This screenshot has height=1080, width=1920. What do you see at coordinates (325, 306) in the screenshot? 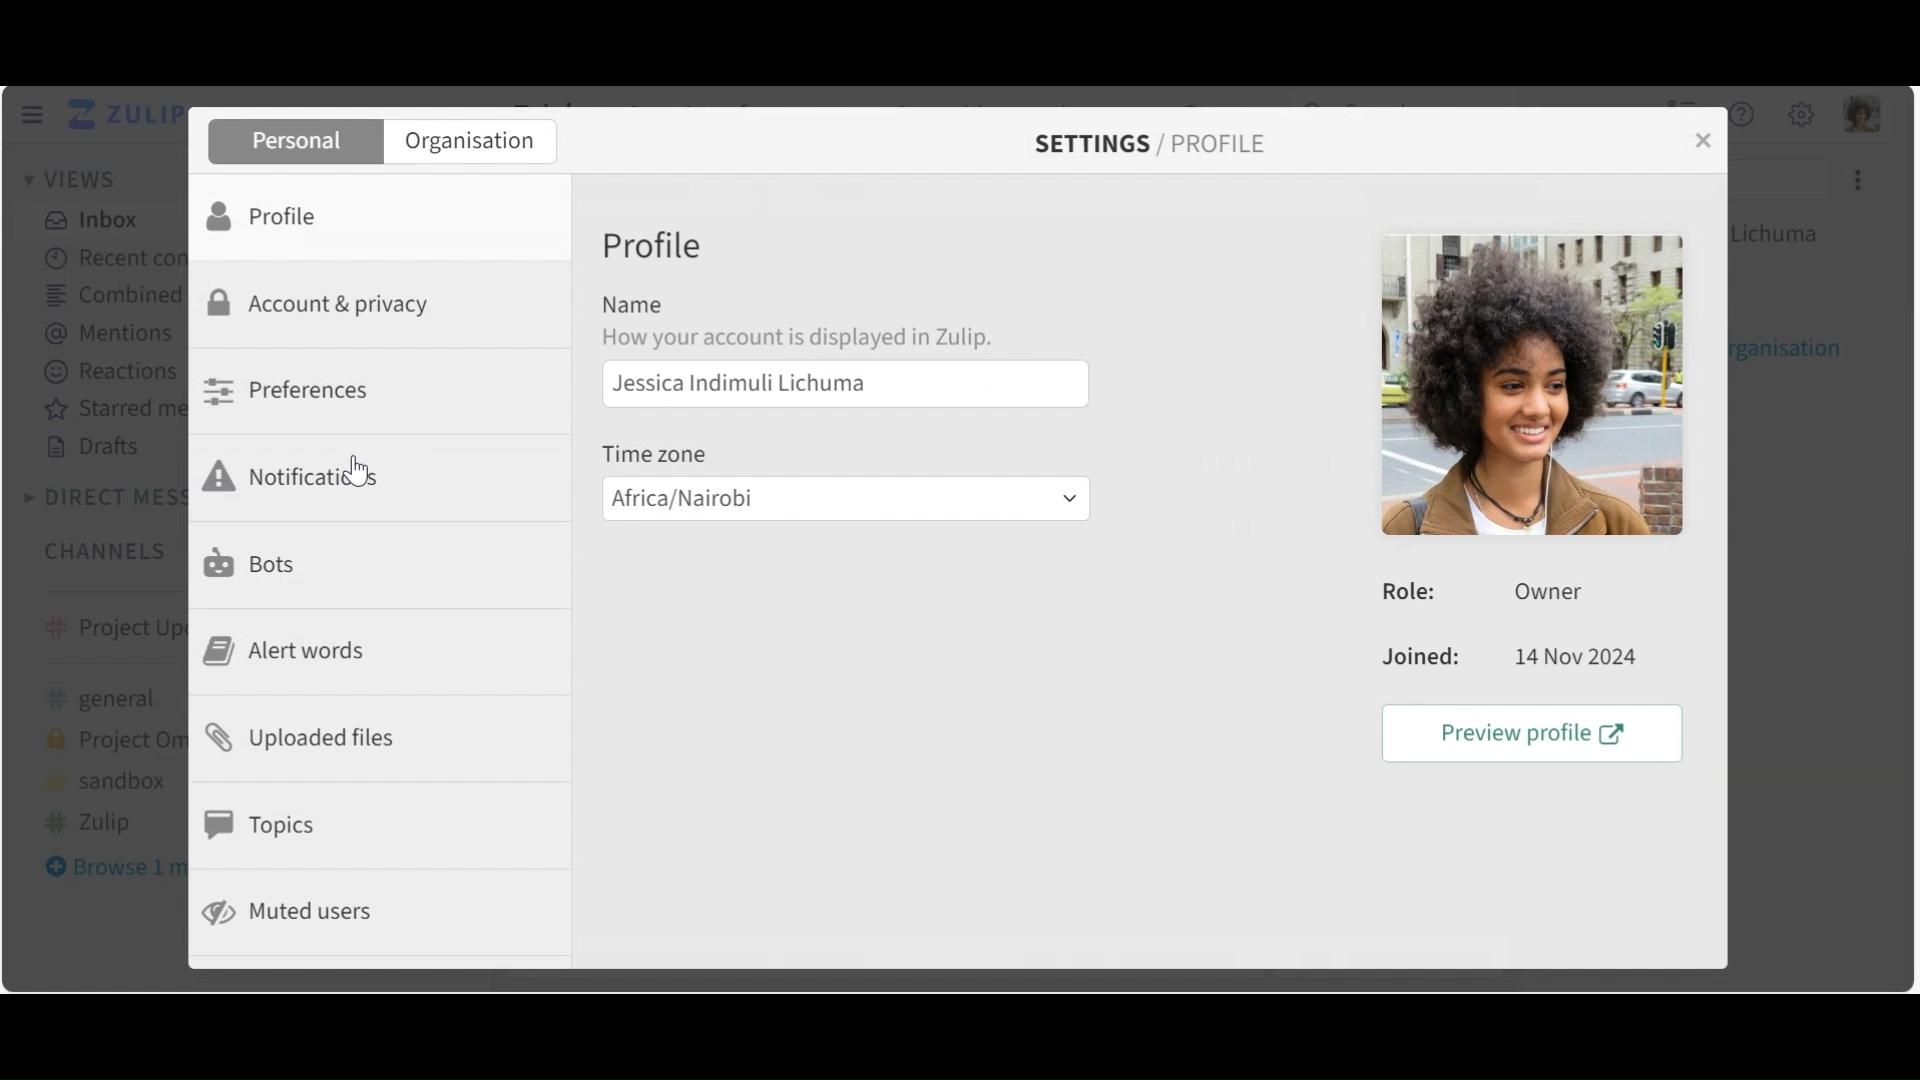
I see `Account & Privacy` at bounding box center [325, 306].